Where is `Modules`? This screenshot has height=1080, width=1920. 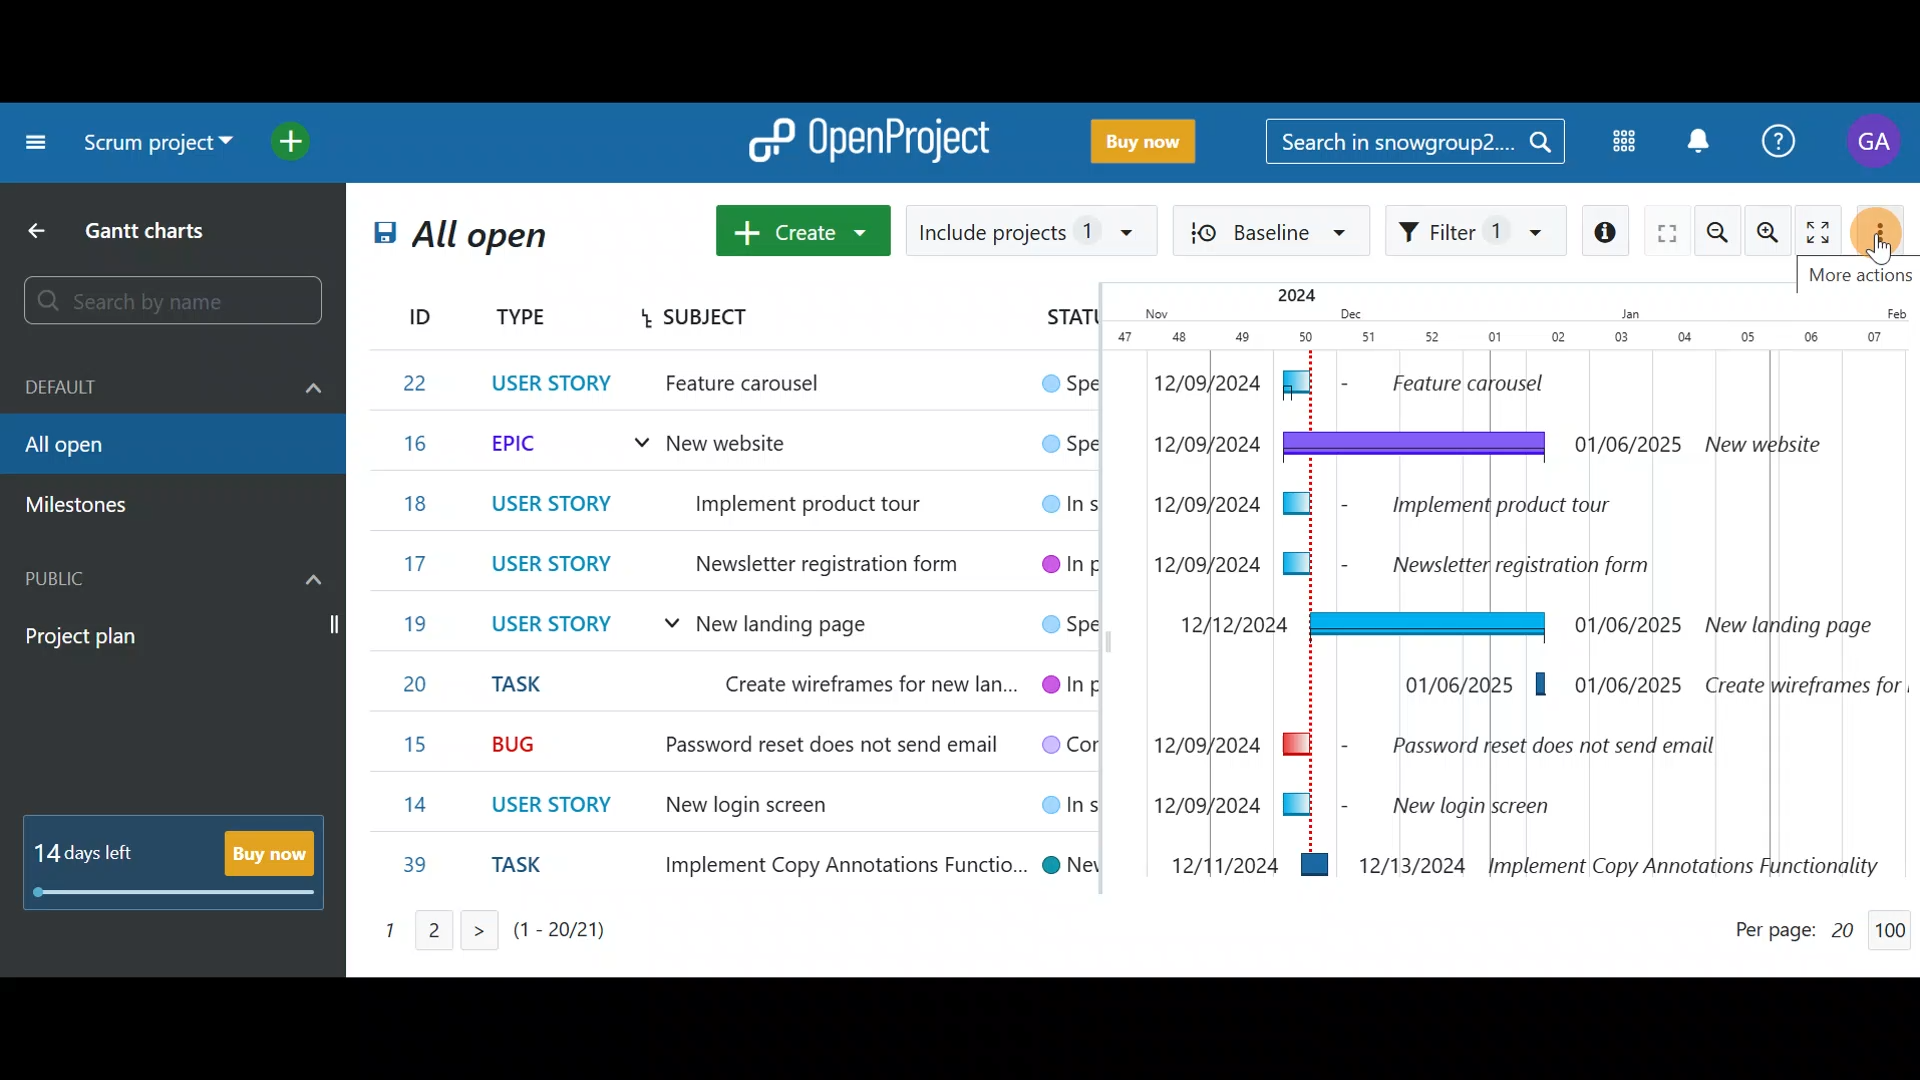
Modules is located at coordinates (1621, 143).